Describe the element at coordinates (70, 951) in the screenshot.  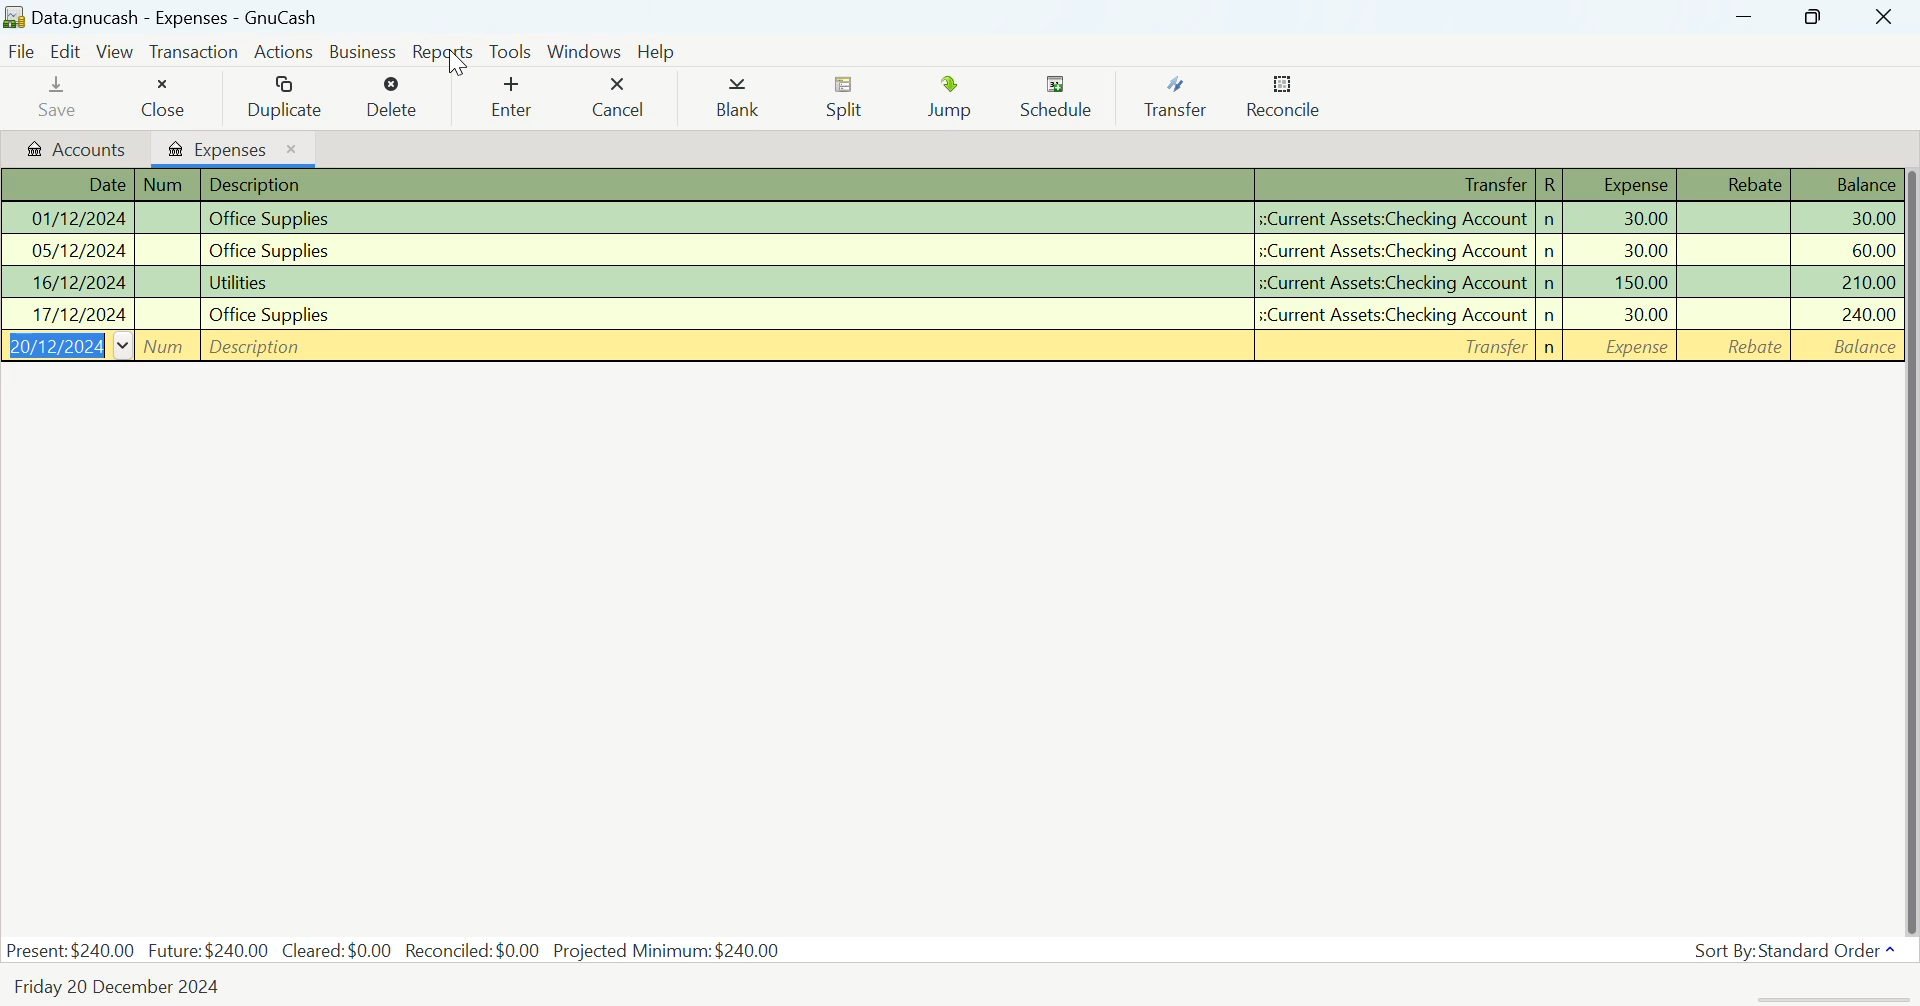
I see `Present` at that location.